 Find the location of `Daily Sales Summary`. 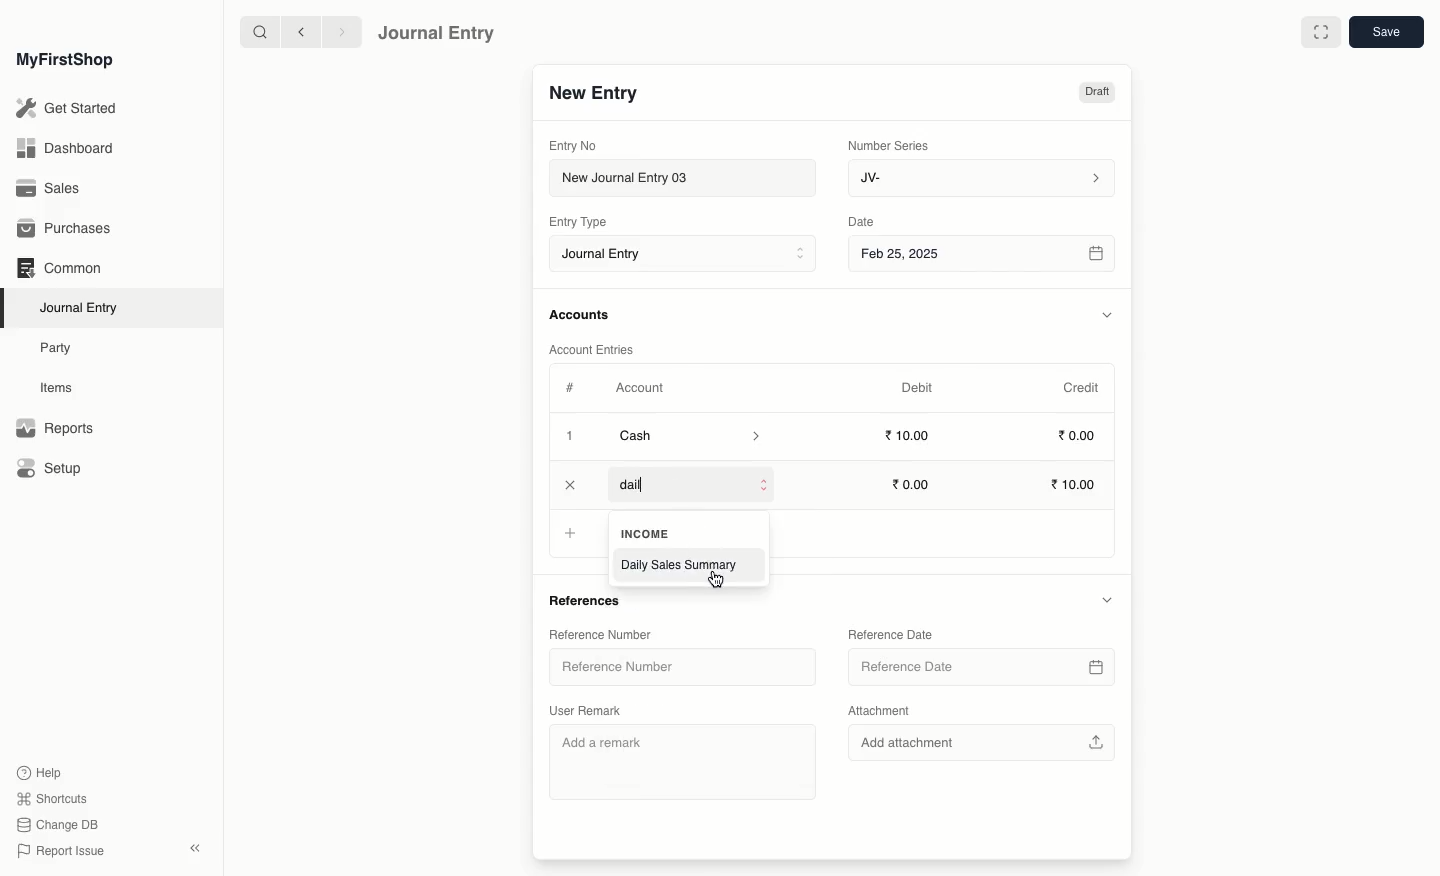

Daily Sales Summary is located at coordinates (683, 566).